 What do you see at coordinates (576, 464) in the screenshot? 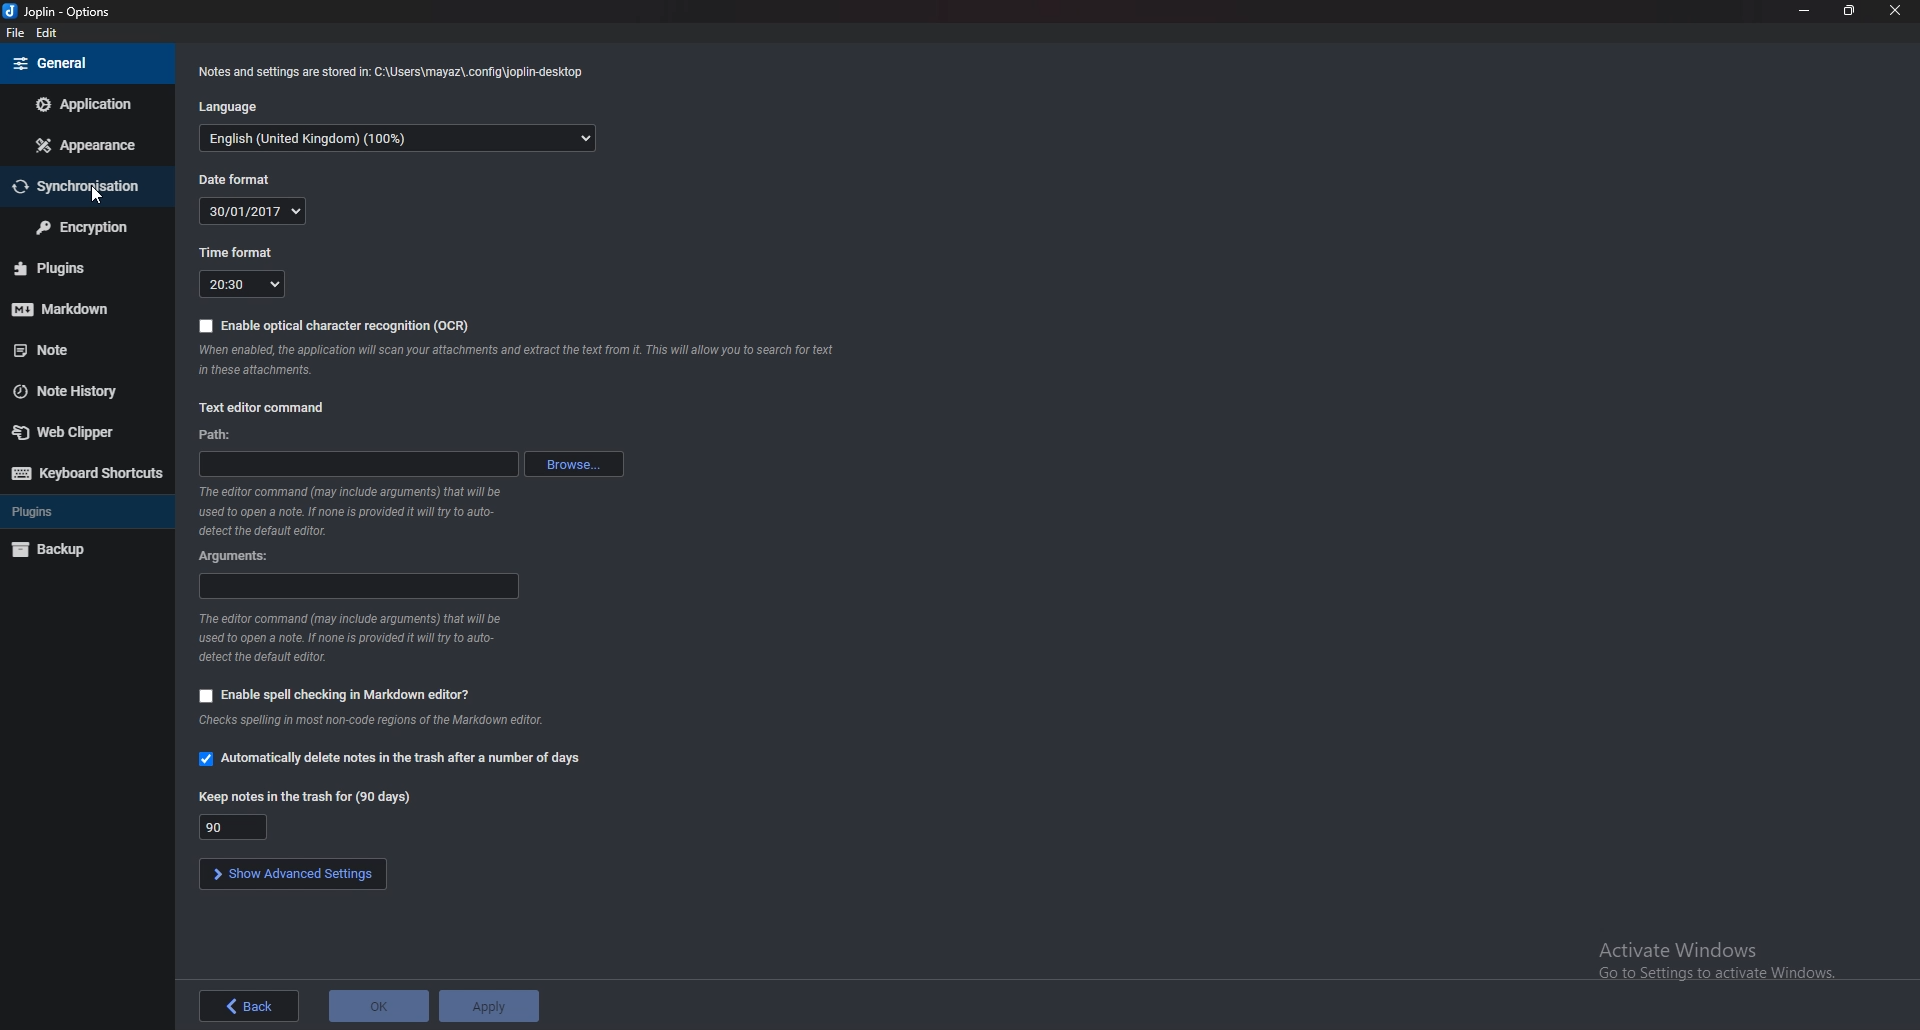
I see `browse` at bounding box center [576, 464].